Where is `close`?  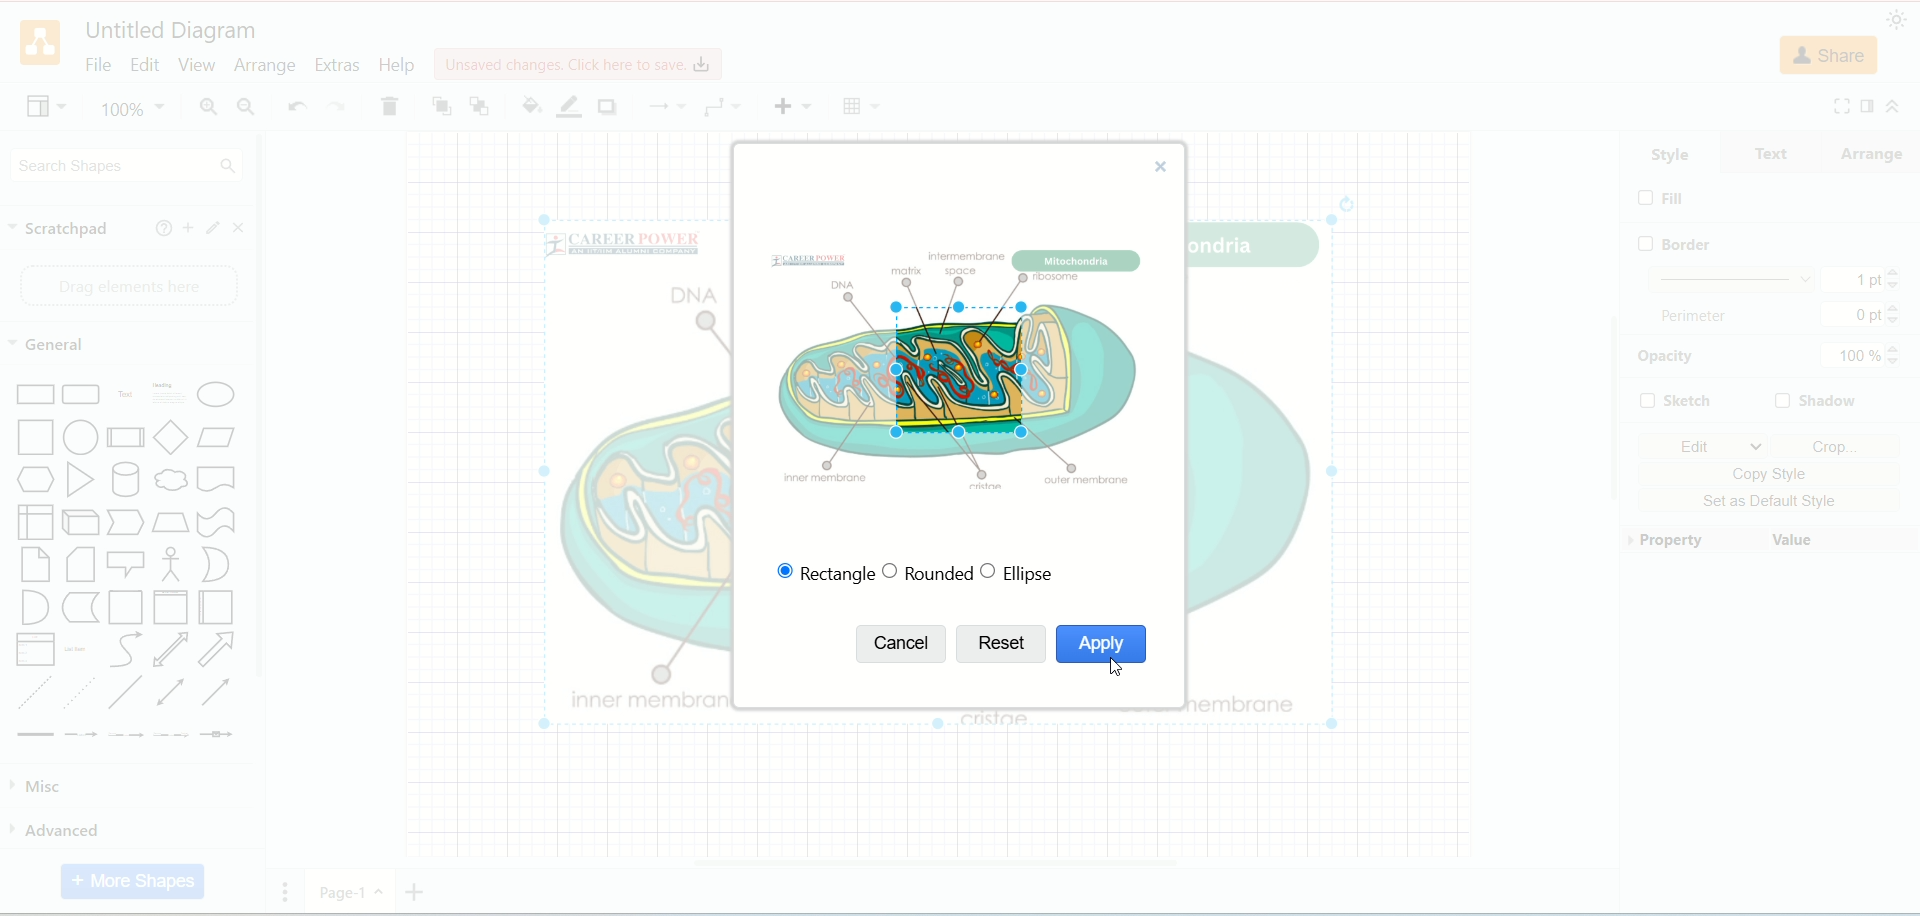 close is located at coordinates (242, 228).